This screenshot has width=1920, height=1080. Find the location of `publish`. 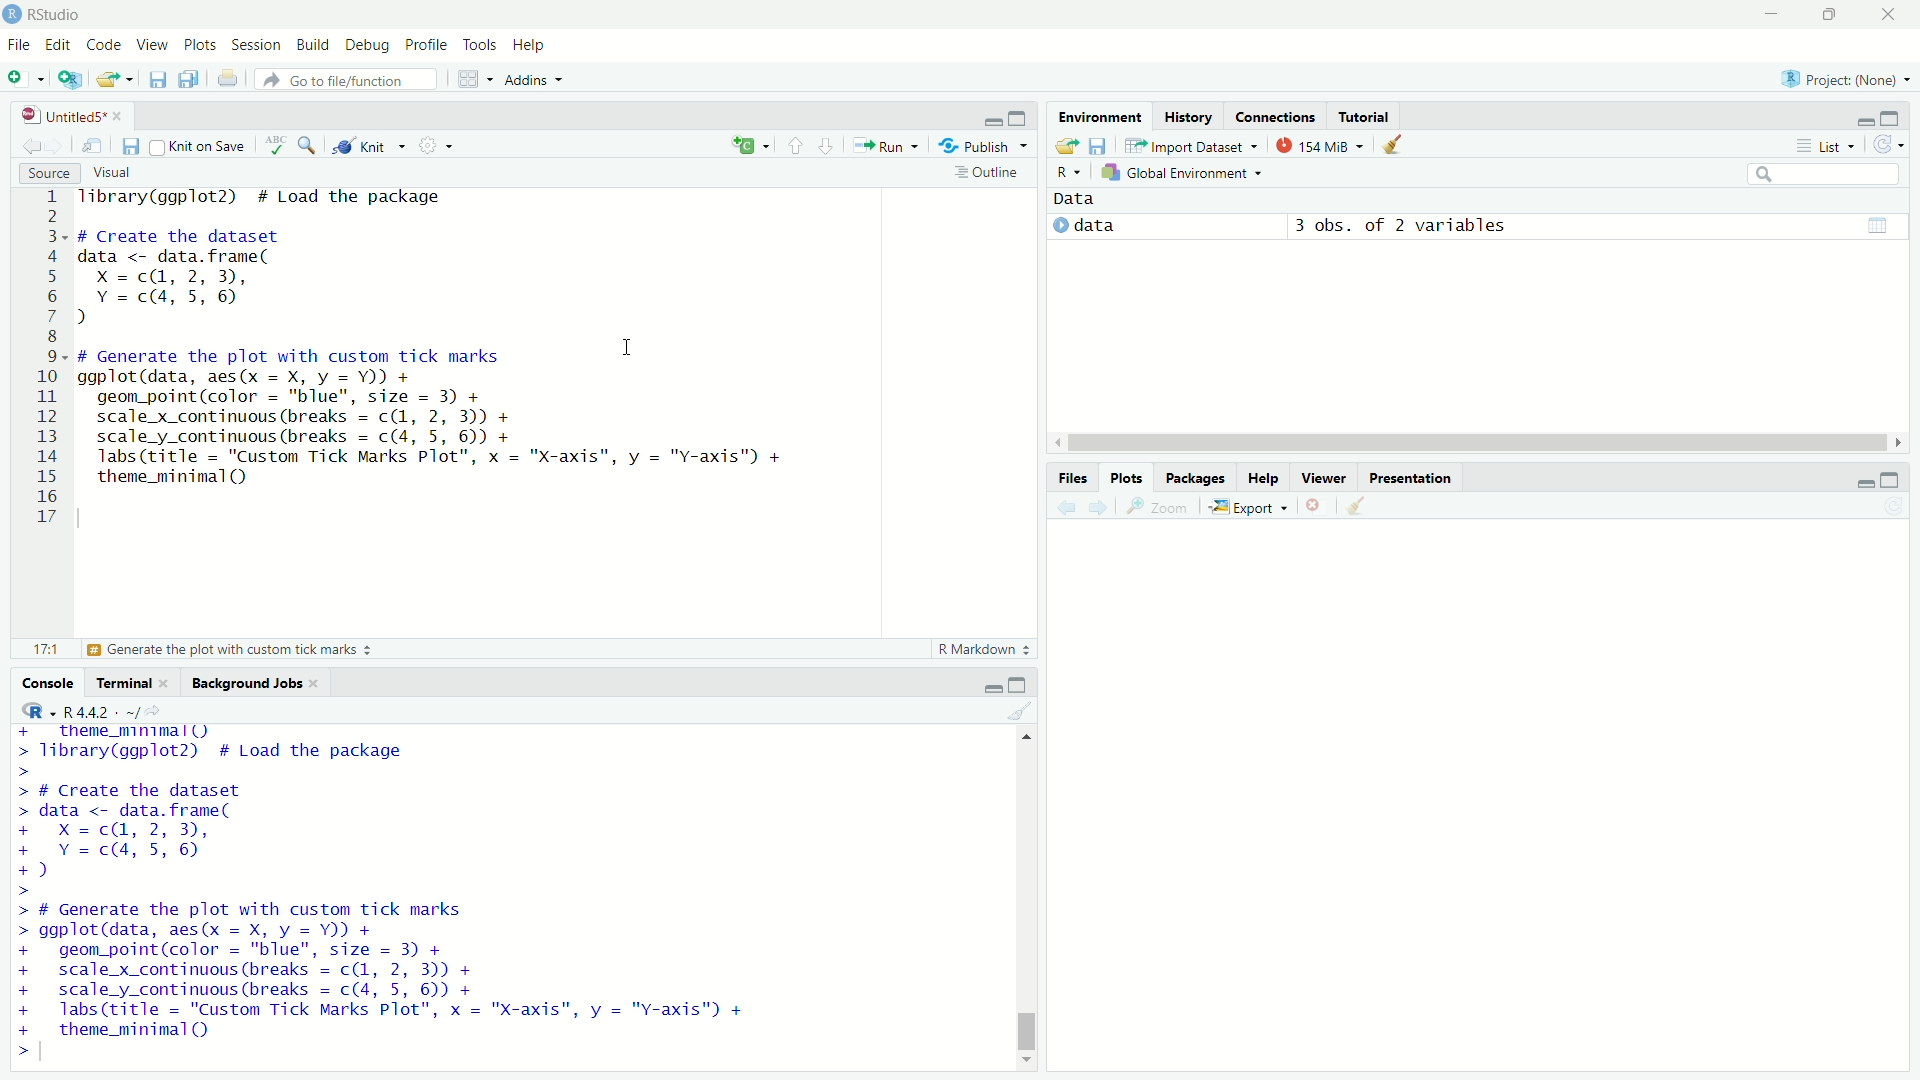

publish is located at coordinates (988, 148).